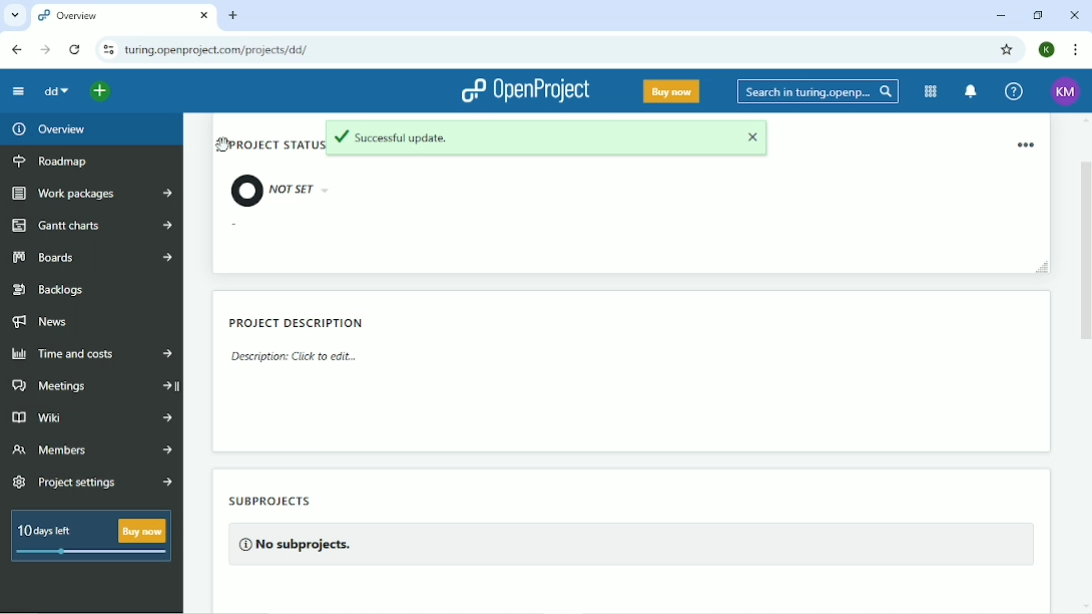 This screenshot has height=614, width=1092. What do you see at coordinates (300, 342) in the screenshot?
I see `Project description` at bounding box center [300, 342].